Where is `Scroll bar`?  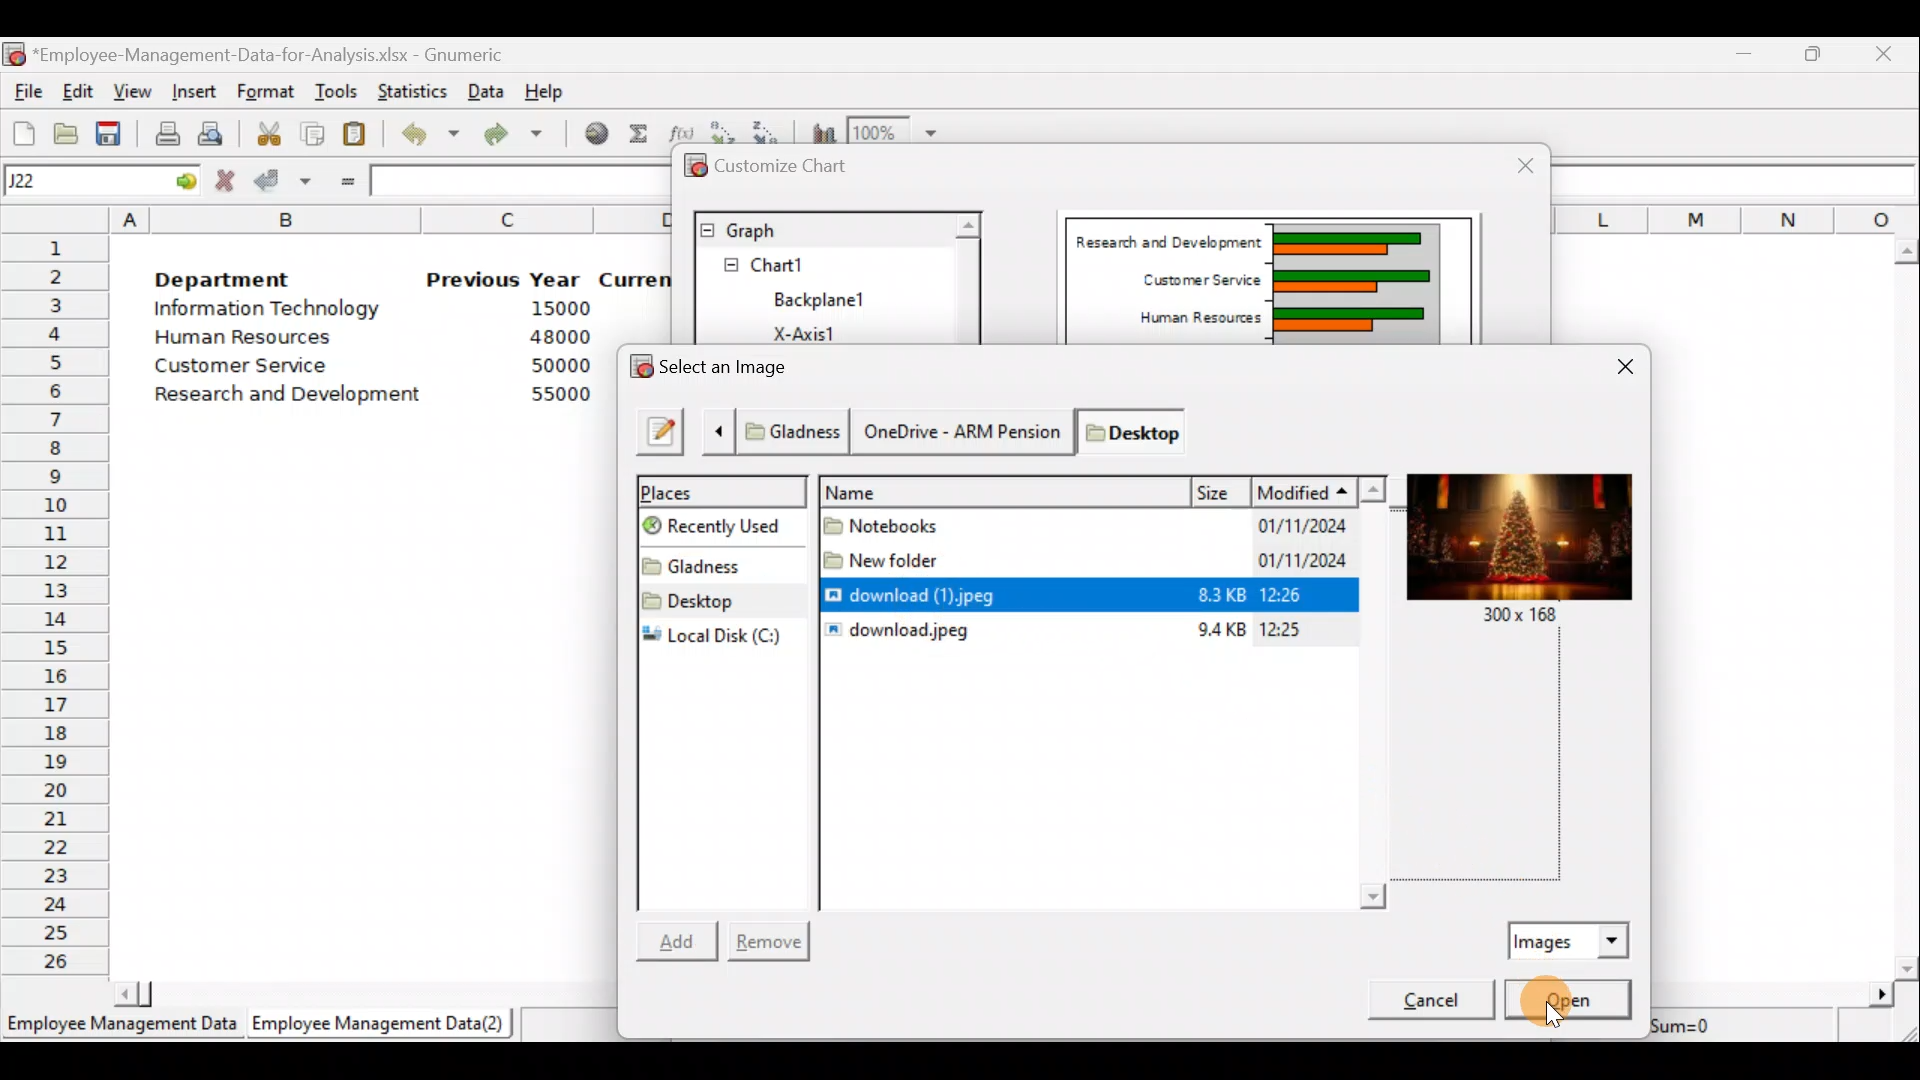 Scroll bar is located at coordinates (1105, 894).